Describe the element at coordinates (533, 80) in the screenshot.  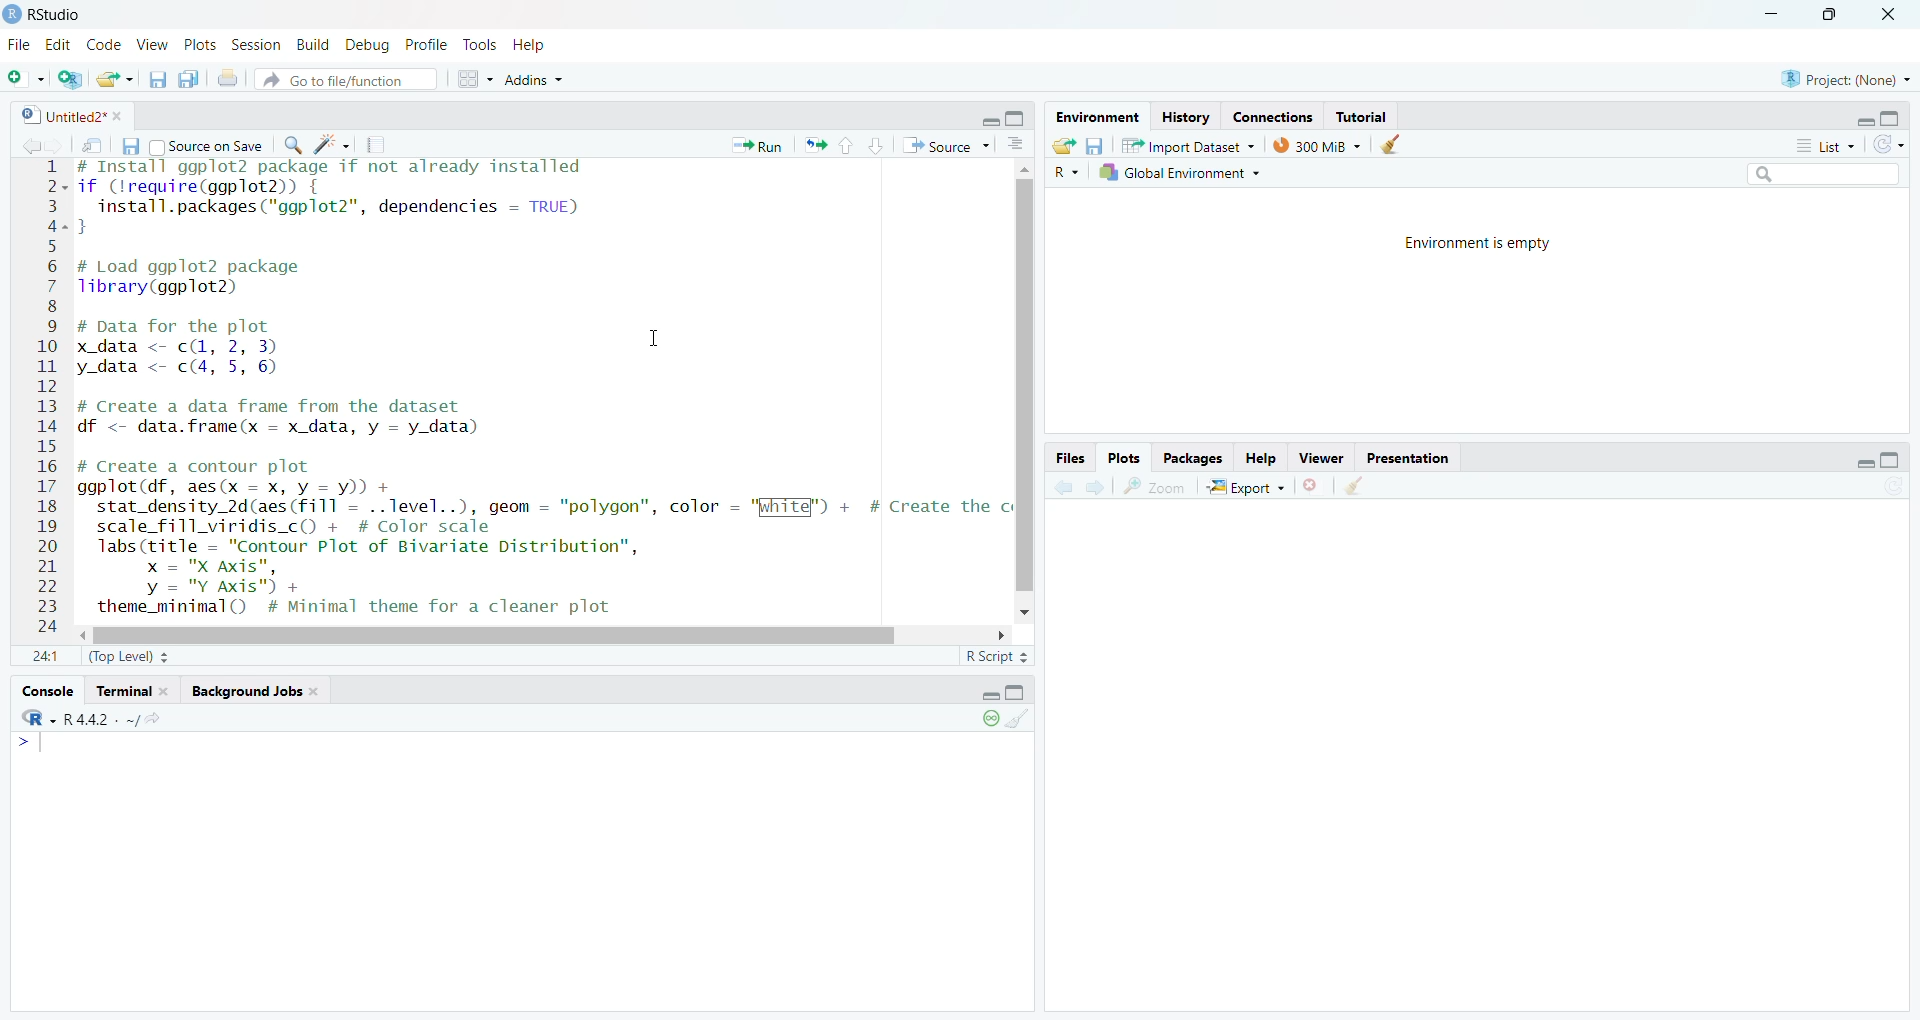
I see `Addins ` at that location.